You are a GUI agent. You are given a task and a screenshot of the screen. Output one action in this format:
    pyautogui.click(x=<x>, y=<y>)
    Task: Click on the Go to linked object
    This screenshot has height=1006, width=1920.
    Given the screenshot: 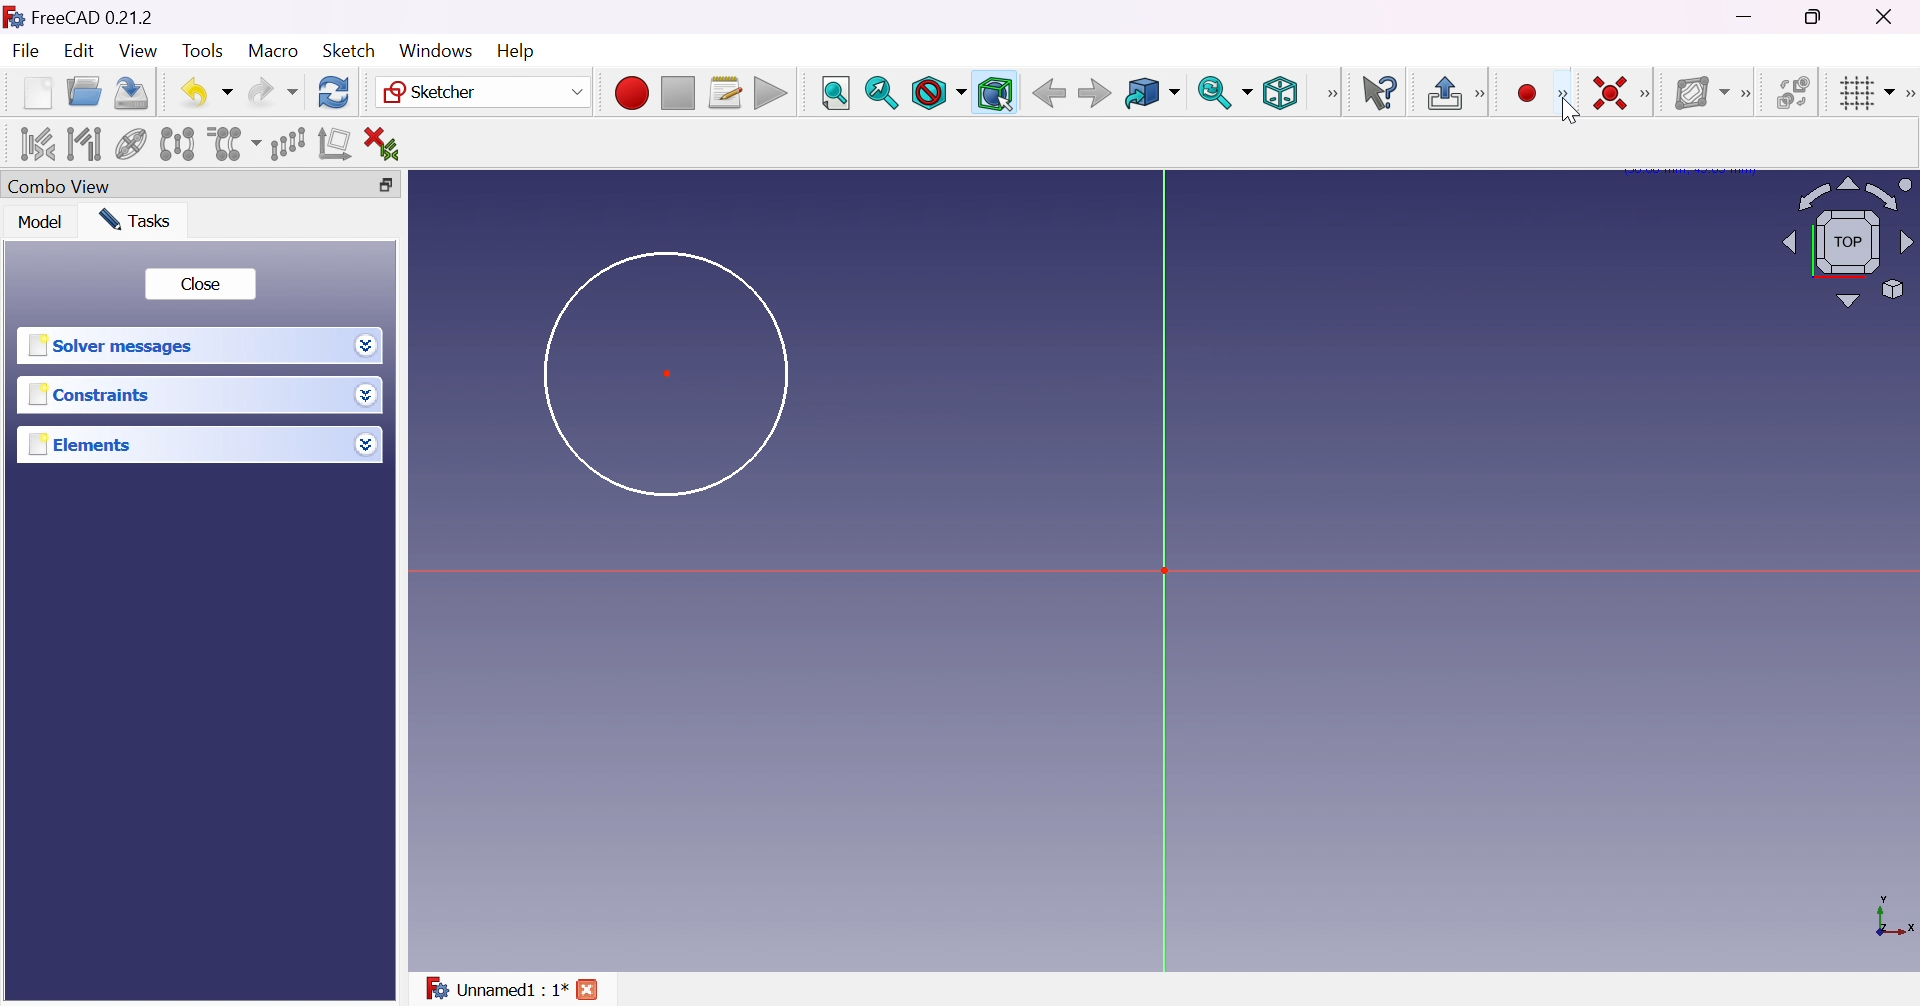 What is the action you would take?
    pyautogui.click(x=1151, y=94)
    